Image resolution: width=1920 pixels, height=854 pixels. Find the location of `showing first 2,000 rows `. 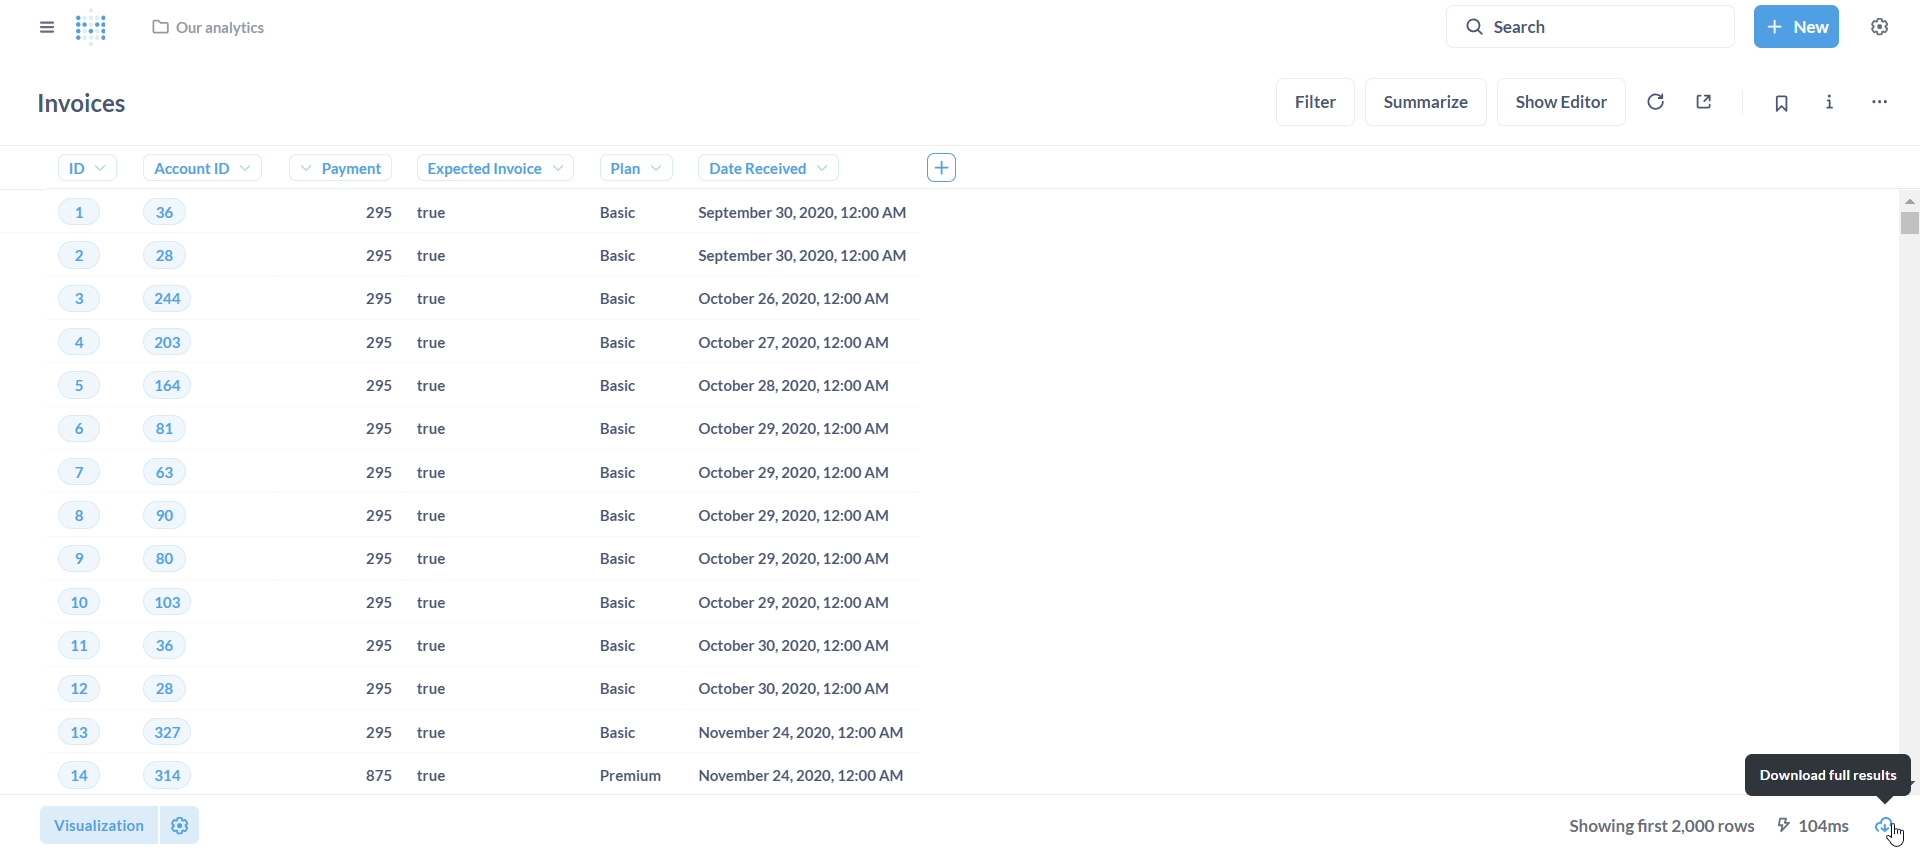

showing first 2,000 rows  is located at coordinates (1665, 825).